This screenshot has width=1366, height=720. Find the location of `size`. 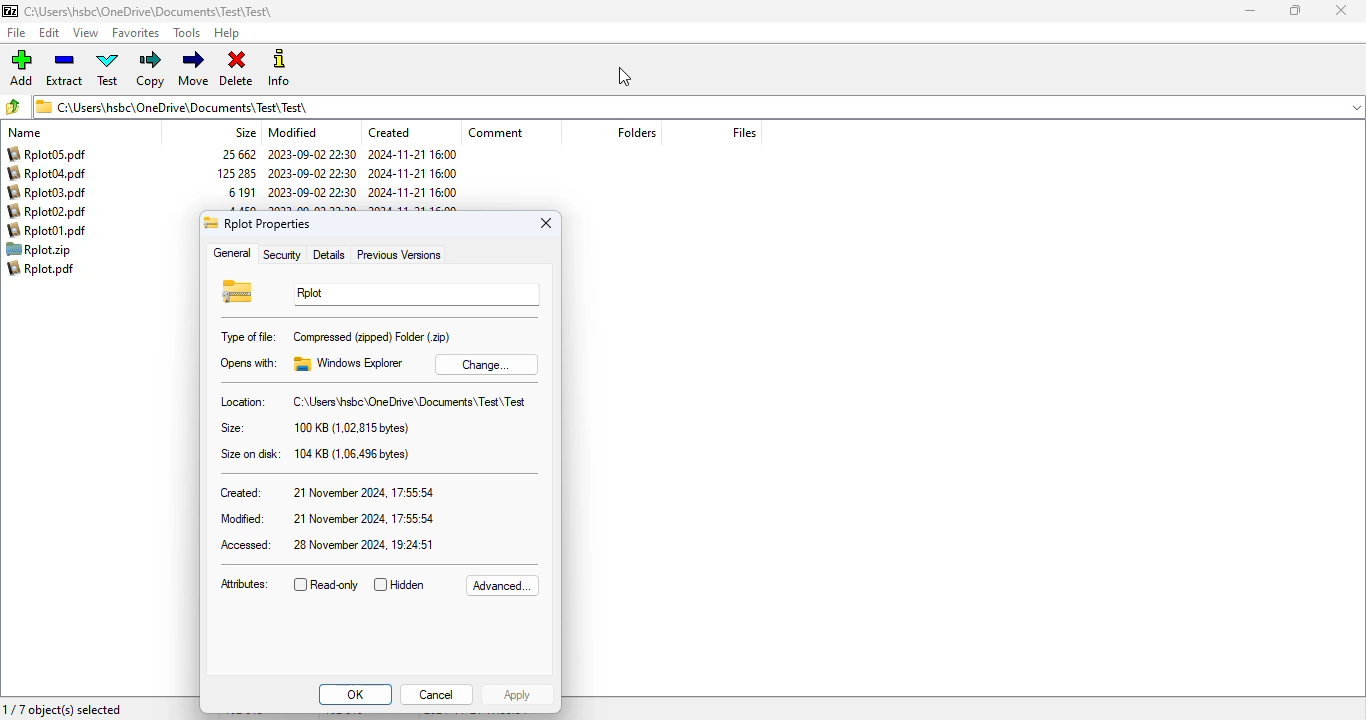

size is located at coordinates (246, 133).